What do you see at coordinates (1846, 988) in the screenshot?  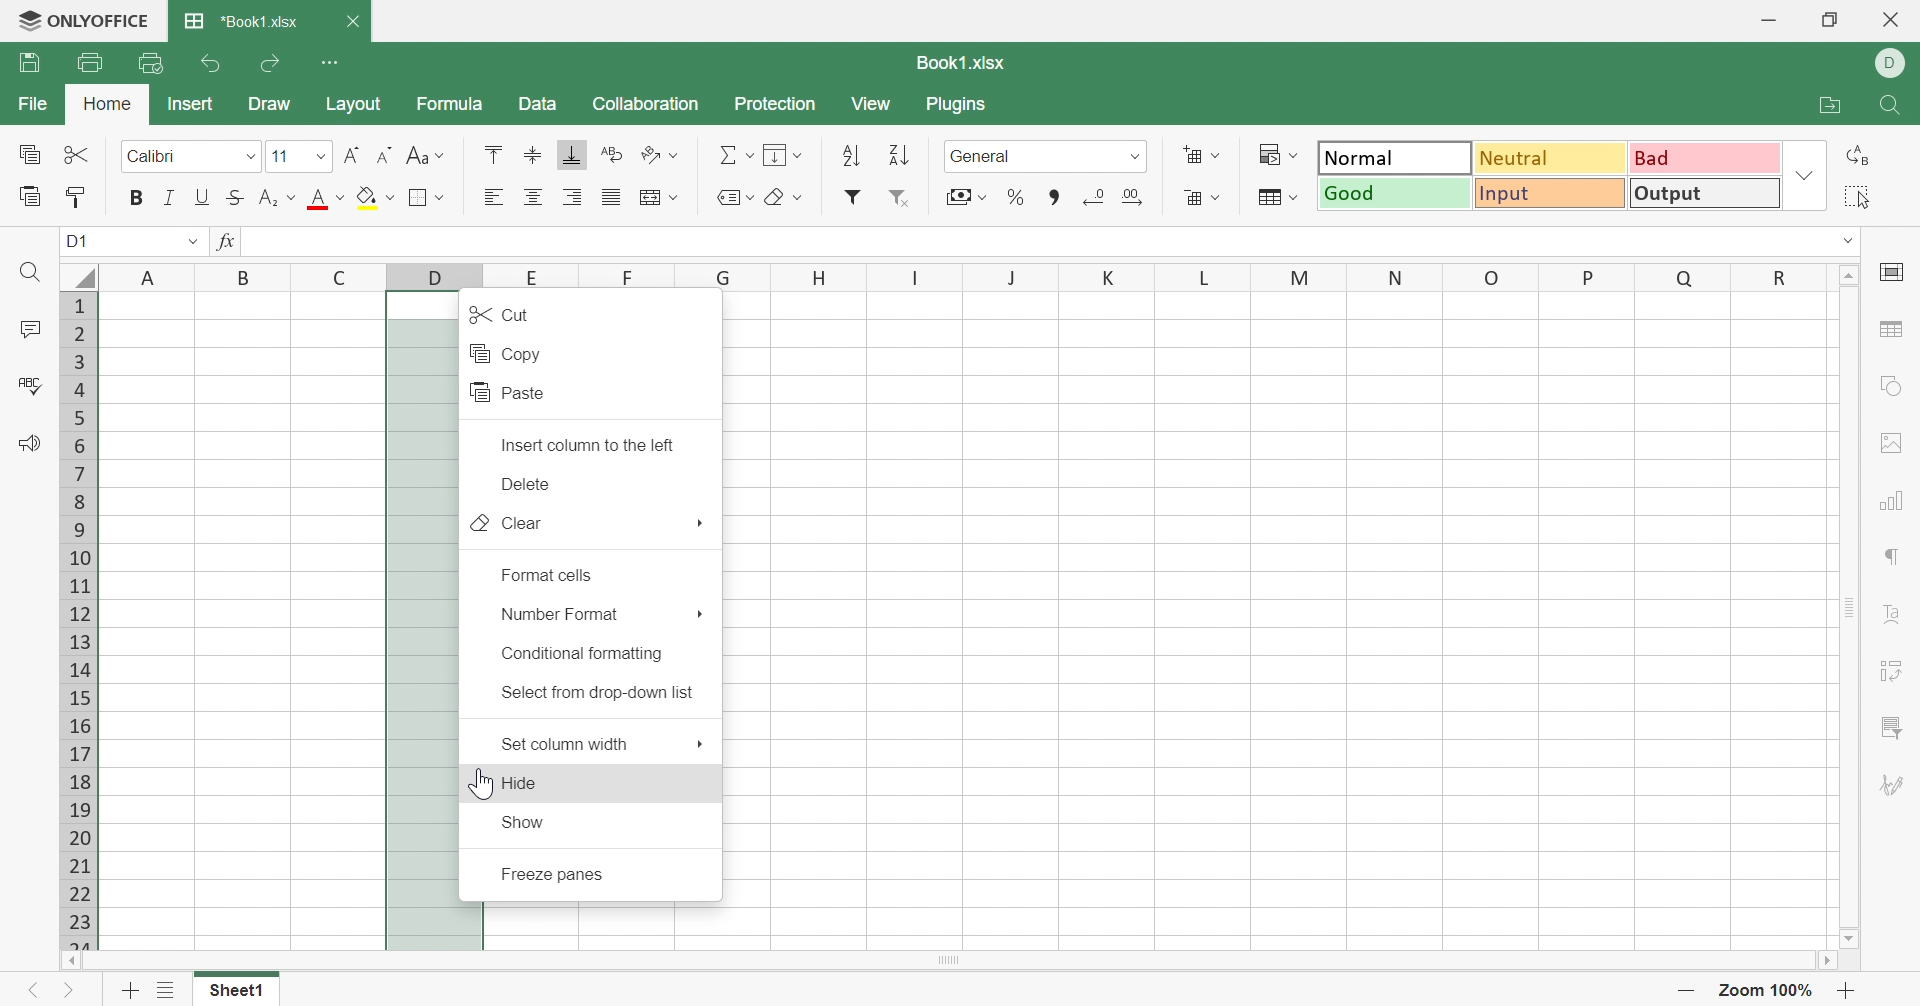 I see `Zoom in` at bounding box center [1846, 988].